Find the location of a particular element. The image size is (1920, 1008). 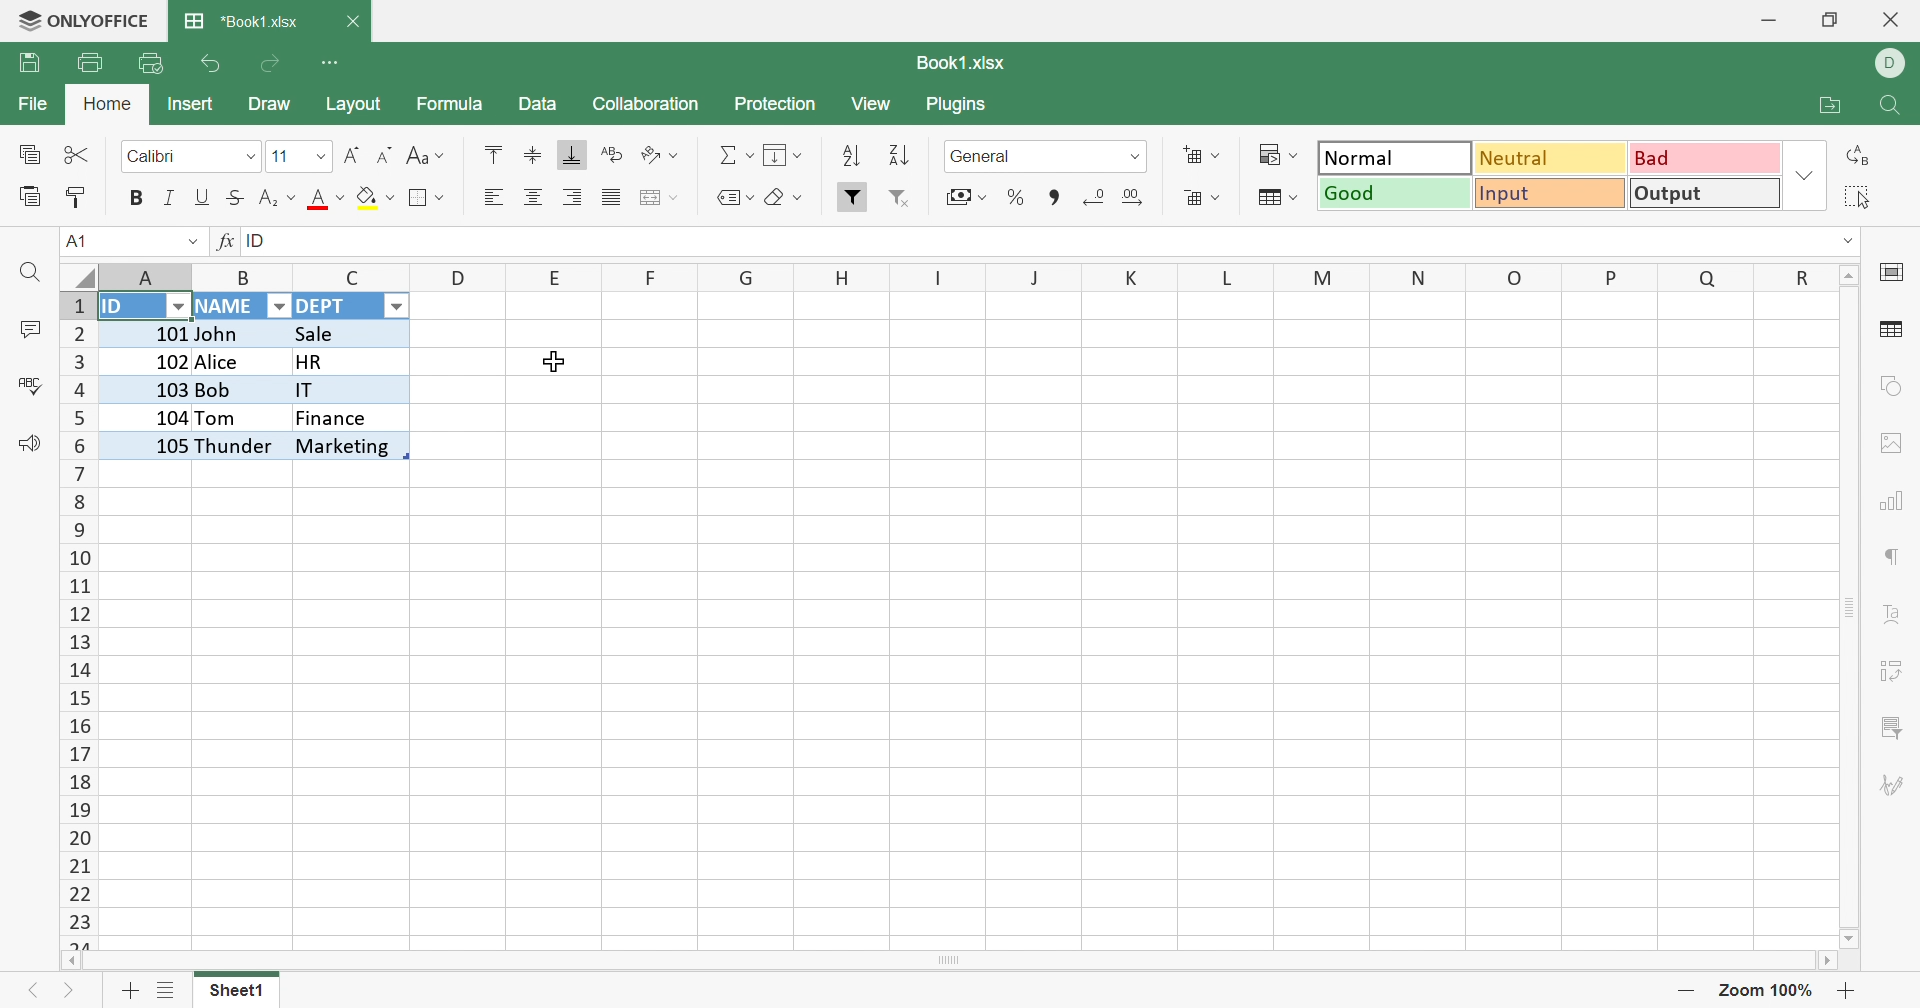

103 is located at coordinates (148, 388).